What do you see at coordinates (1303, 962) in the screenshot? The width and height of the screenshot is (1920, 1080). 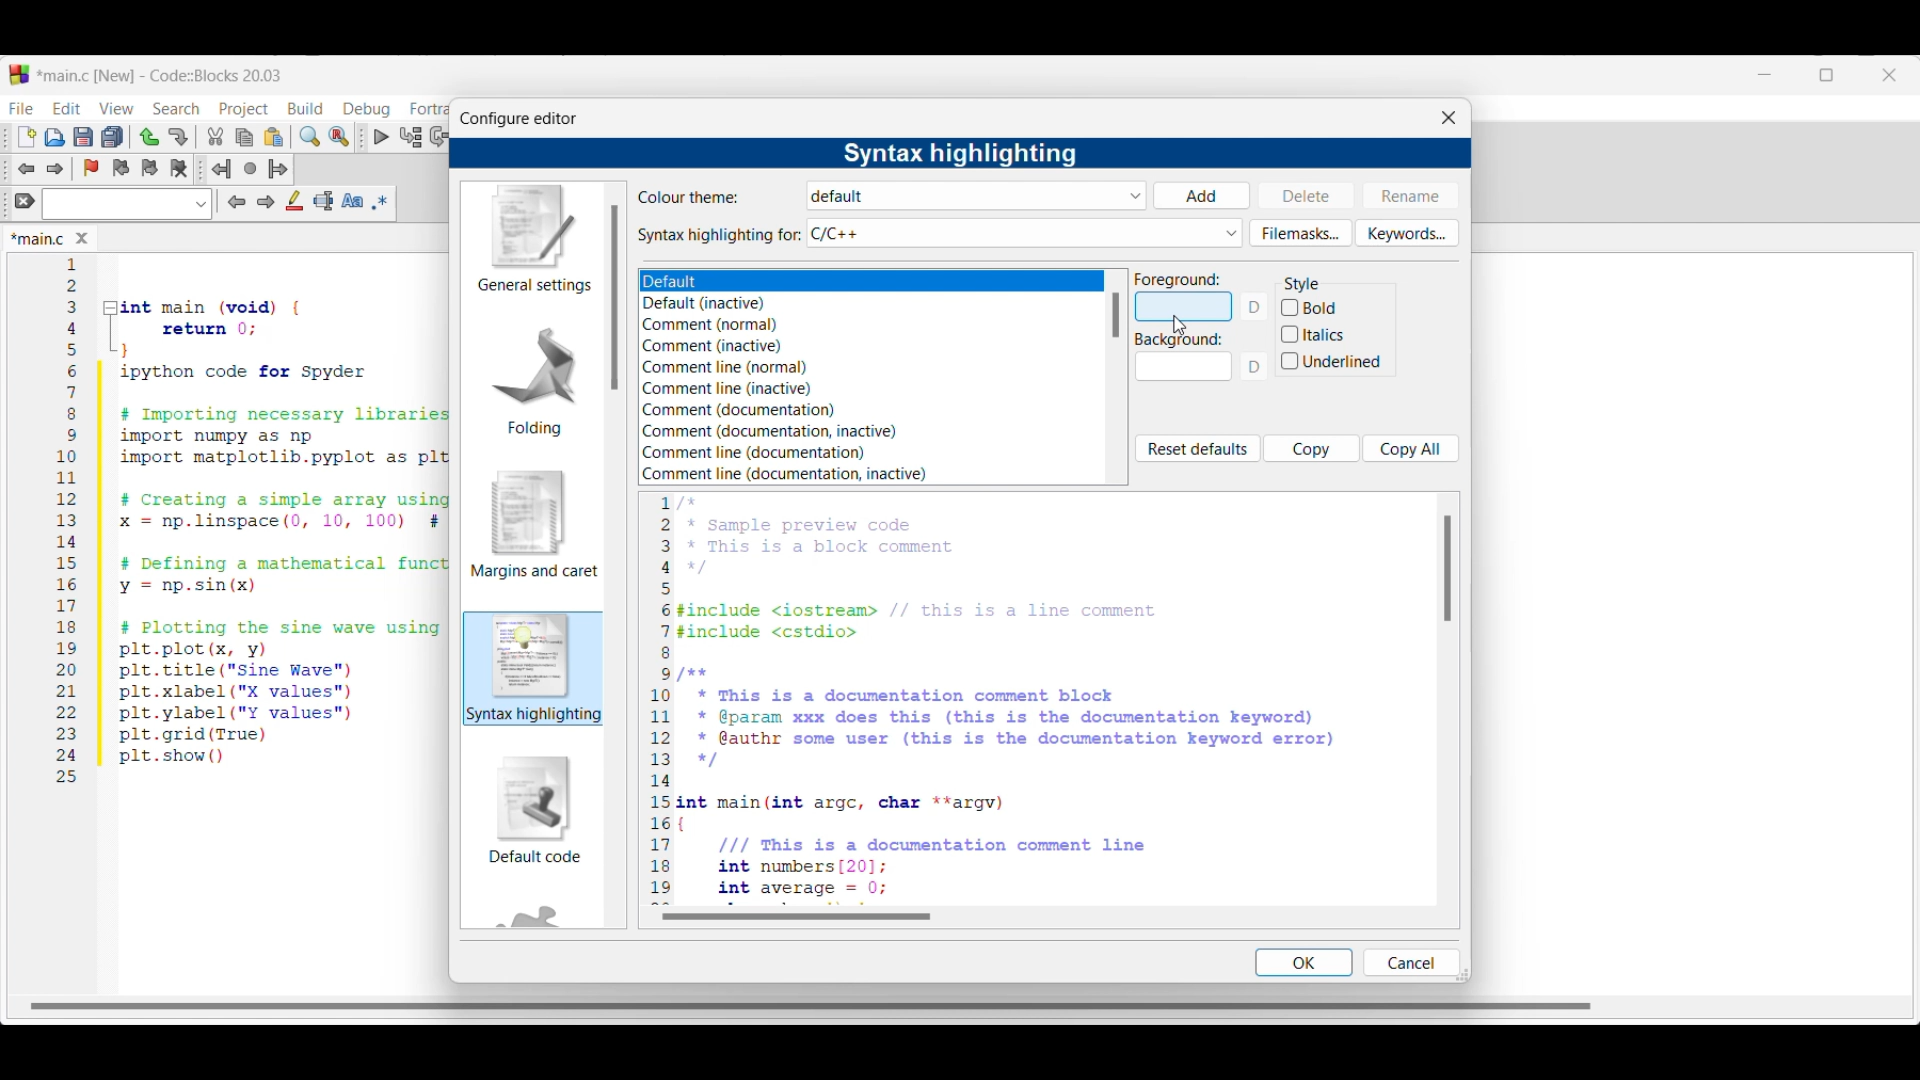 I see `OK` at bounding box center [1303, 962].